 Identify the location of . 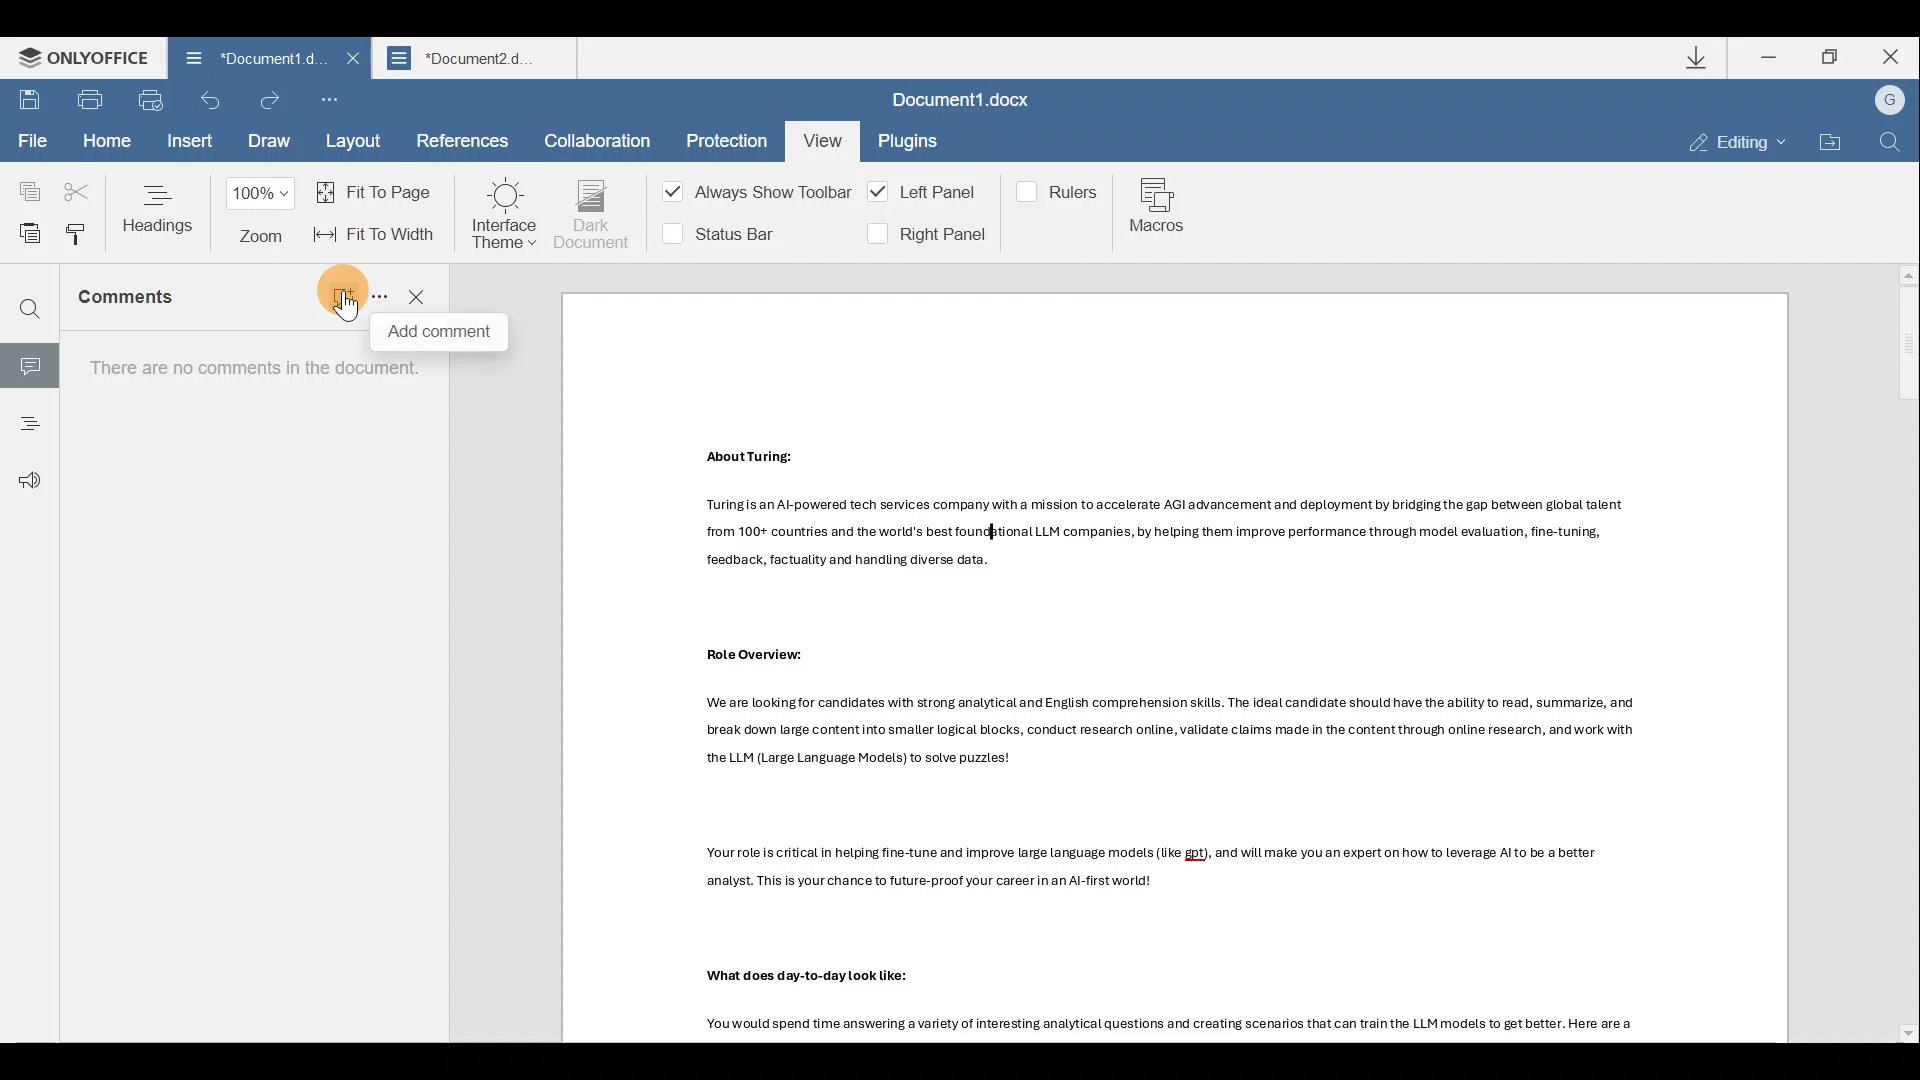
(1159, 1025).